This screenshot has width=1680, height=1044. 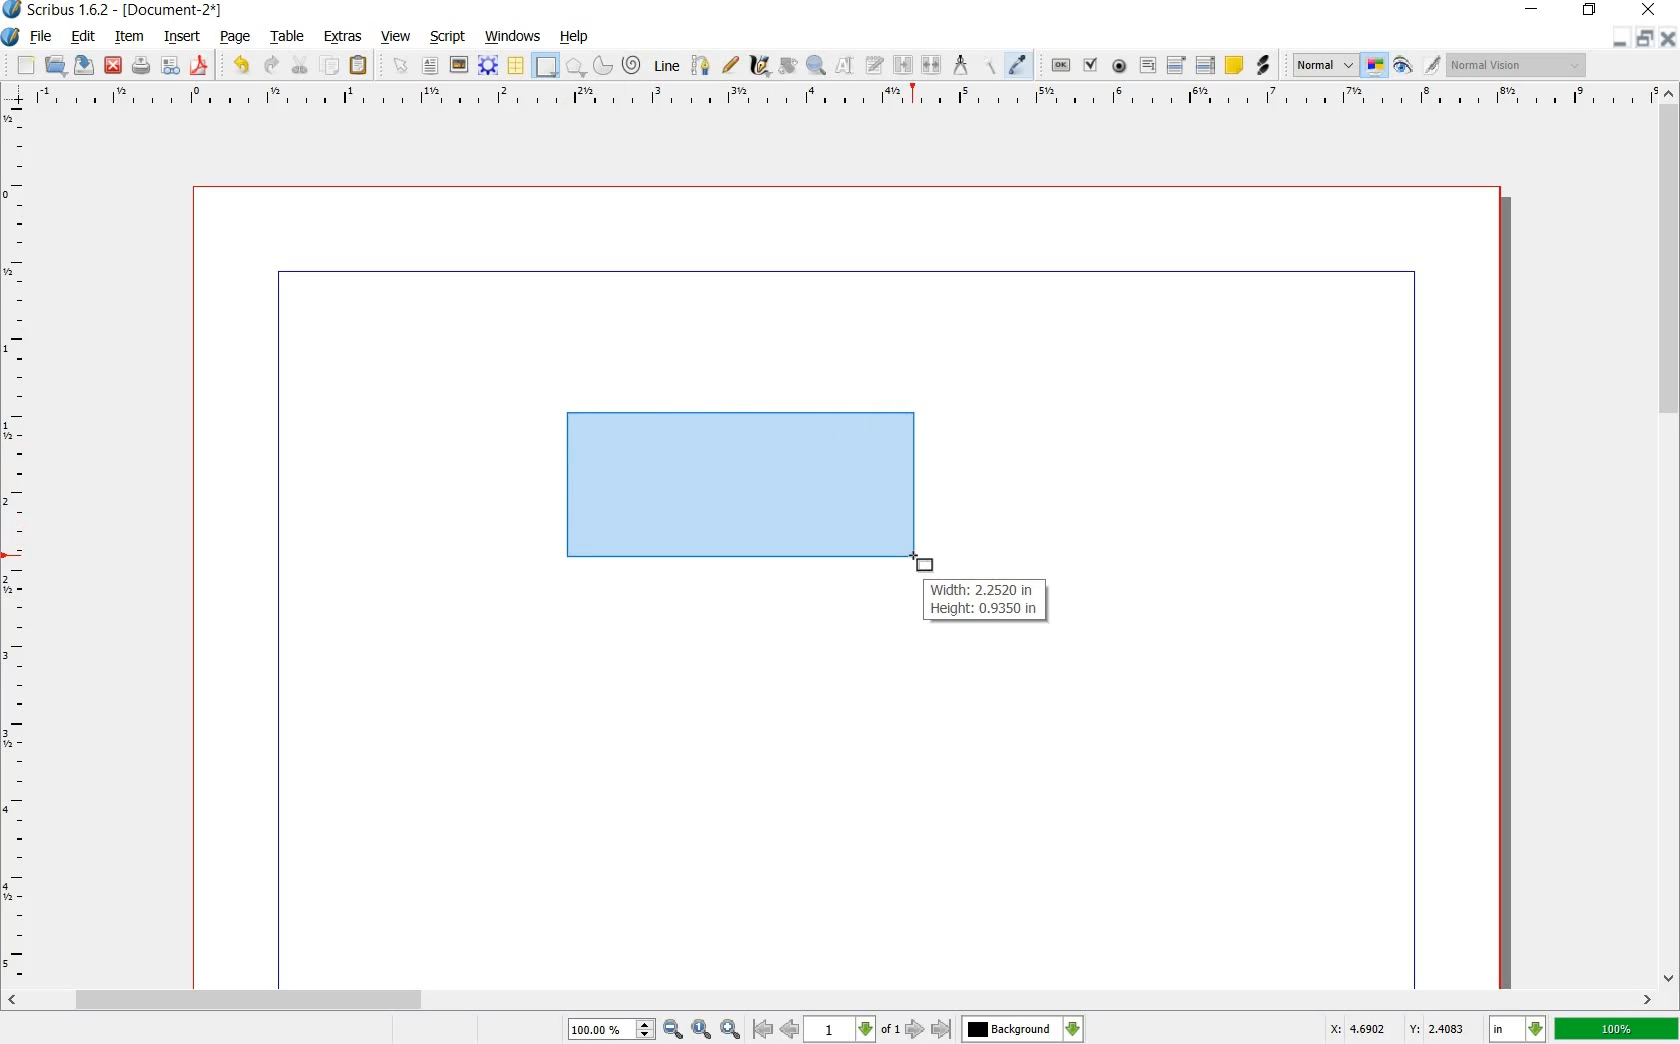 What do you see at coordinates (903, 66) in the screenshot?
I see `LINK TEXT FRAMES` at bounding box center [903, 66].